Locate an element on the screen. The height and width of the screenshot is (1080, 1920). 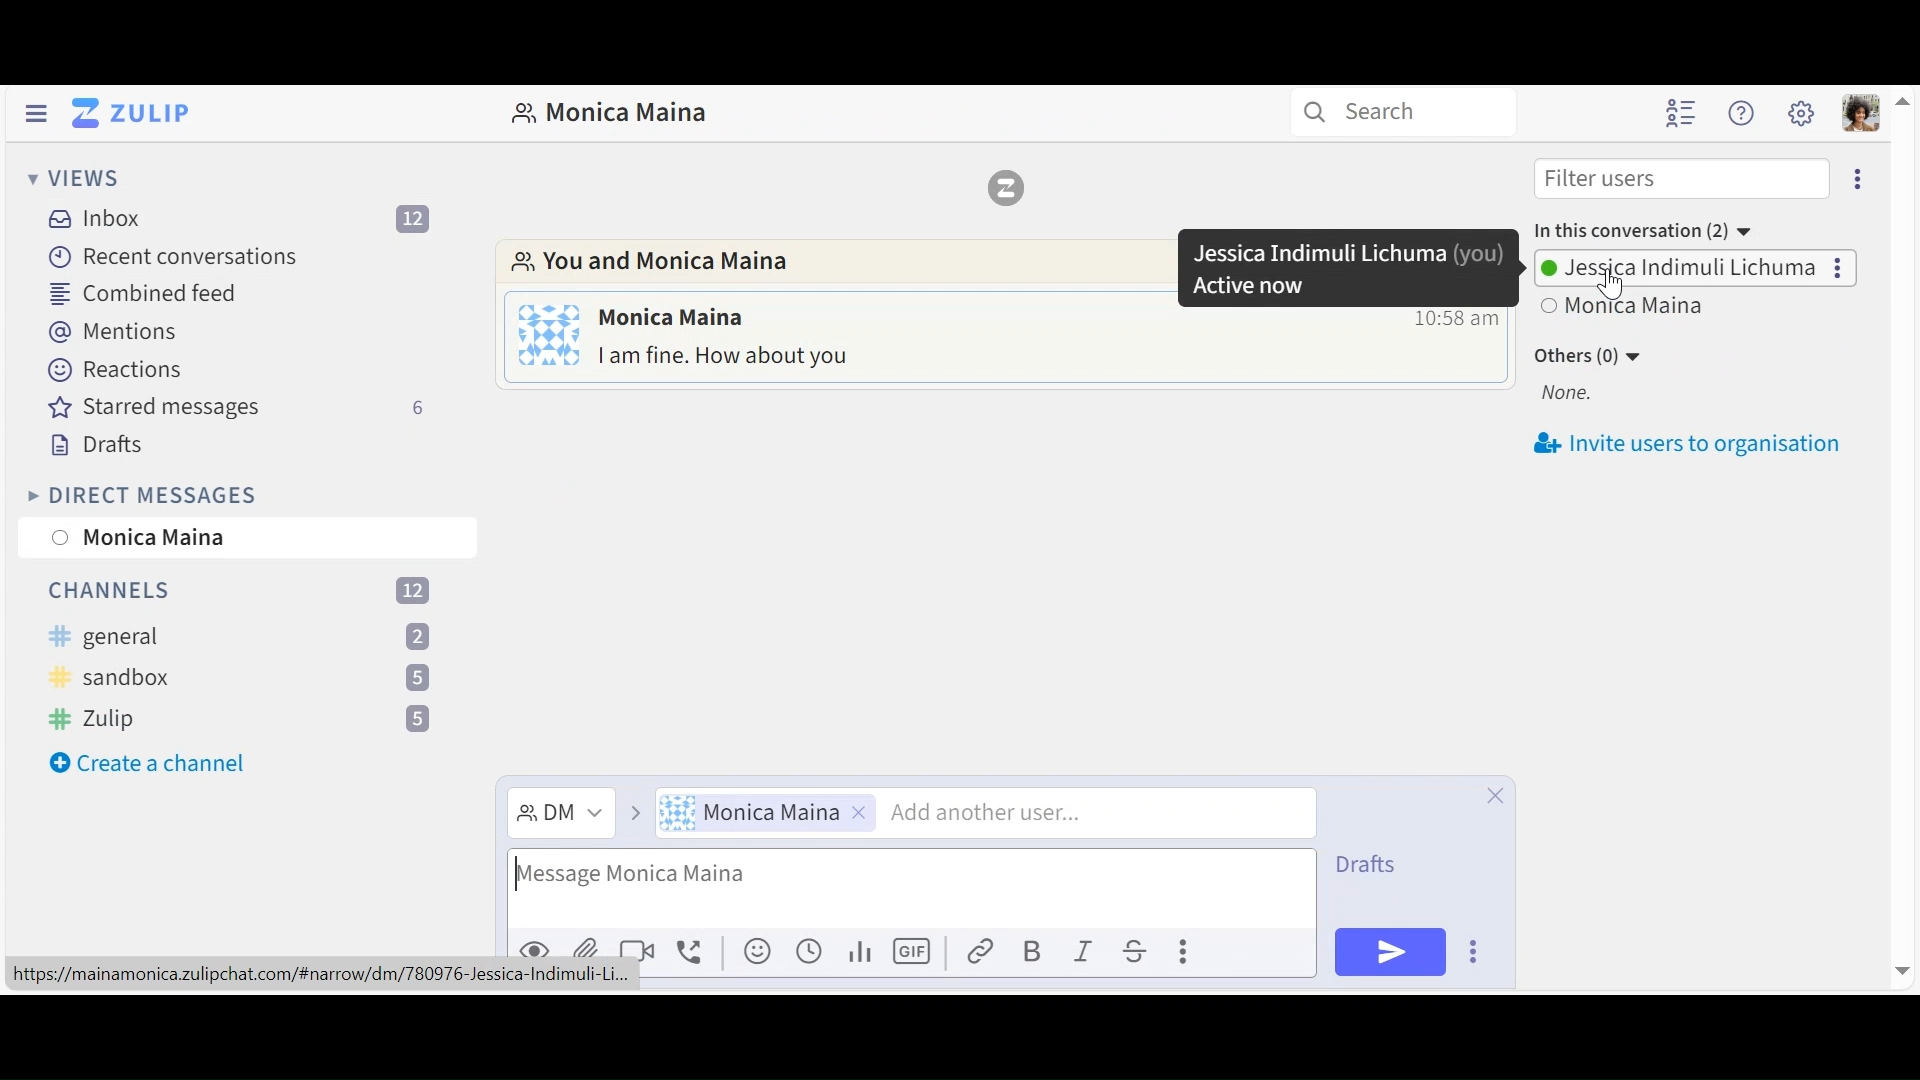
View is located at coordinates (70, 177).